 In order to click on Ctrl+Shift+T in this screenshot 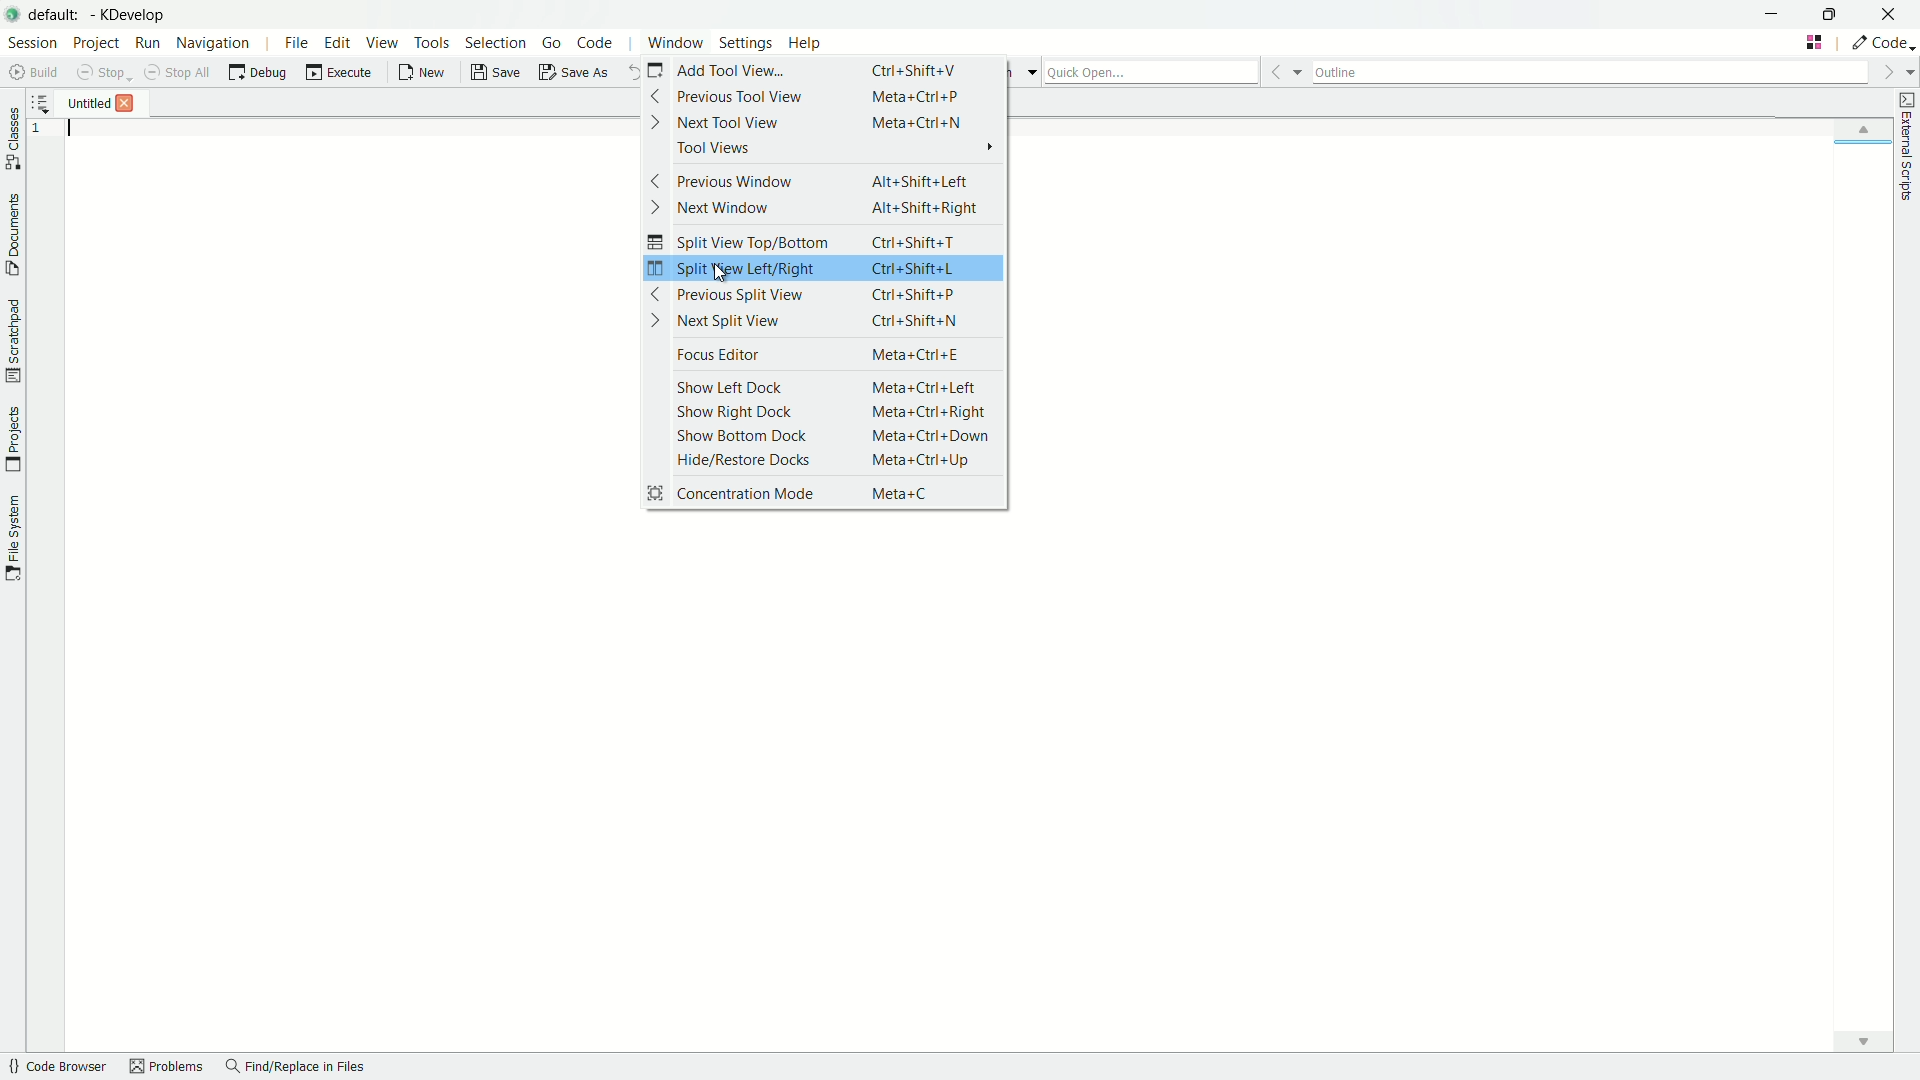, I will do `click(918, 241)`.